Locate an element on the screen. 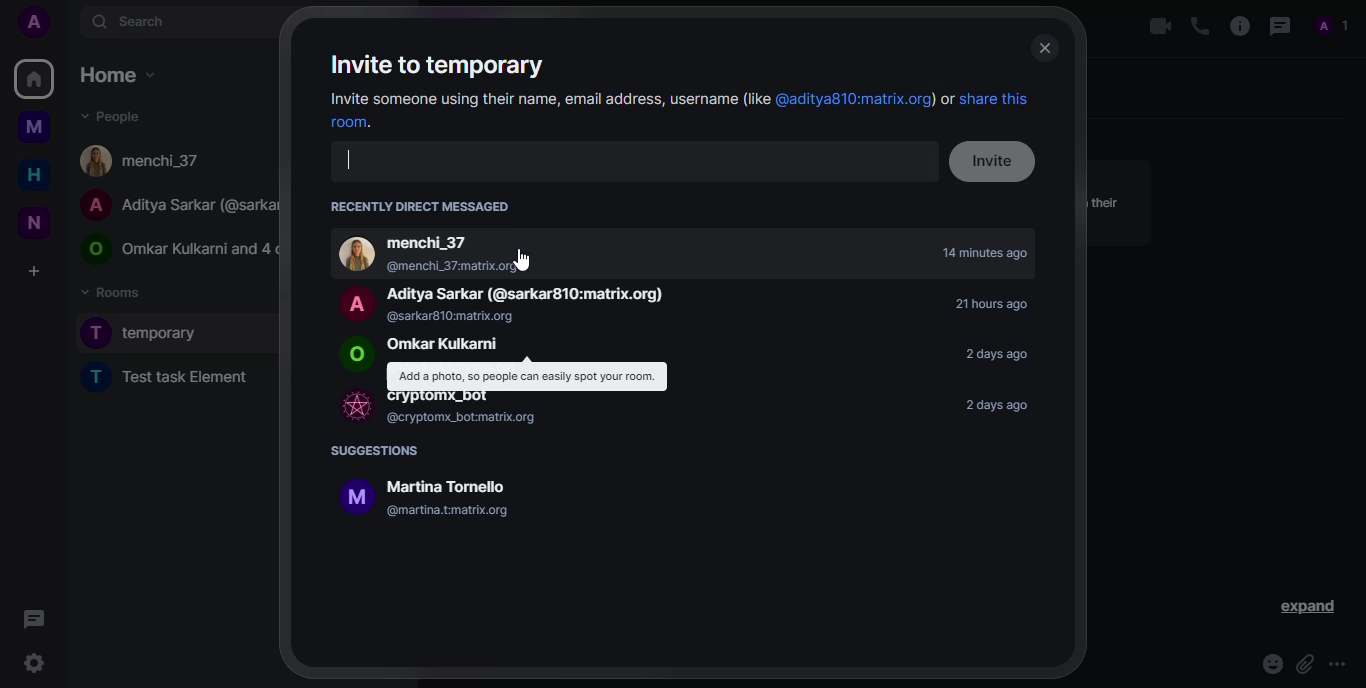 This screenshot has height=688, width=1366. Cryplomx_bot is located at coordinates (442, 398).